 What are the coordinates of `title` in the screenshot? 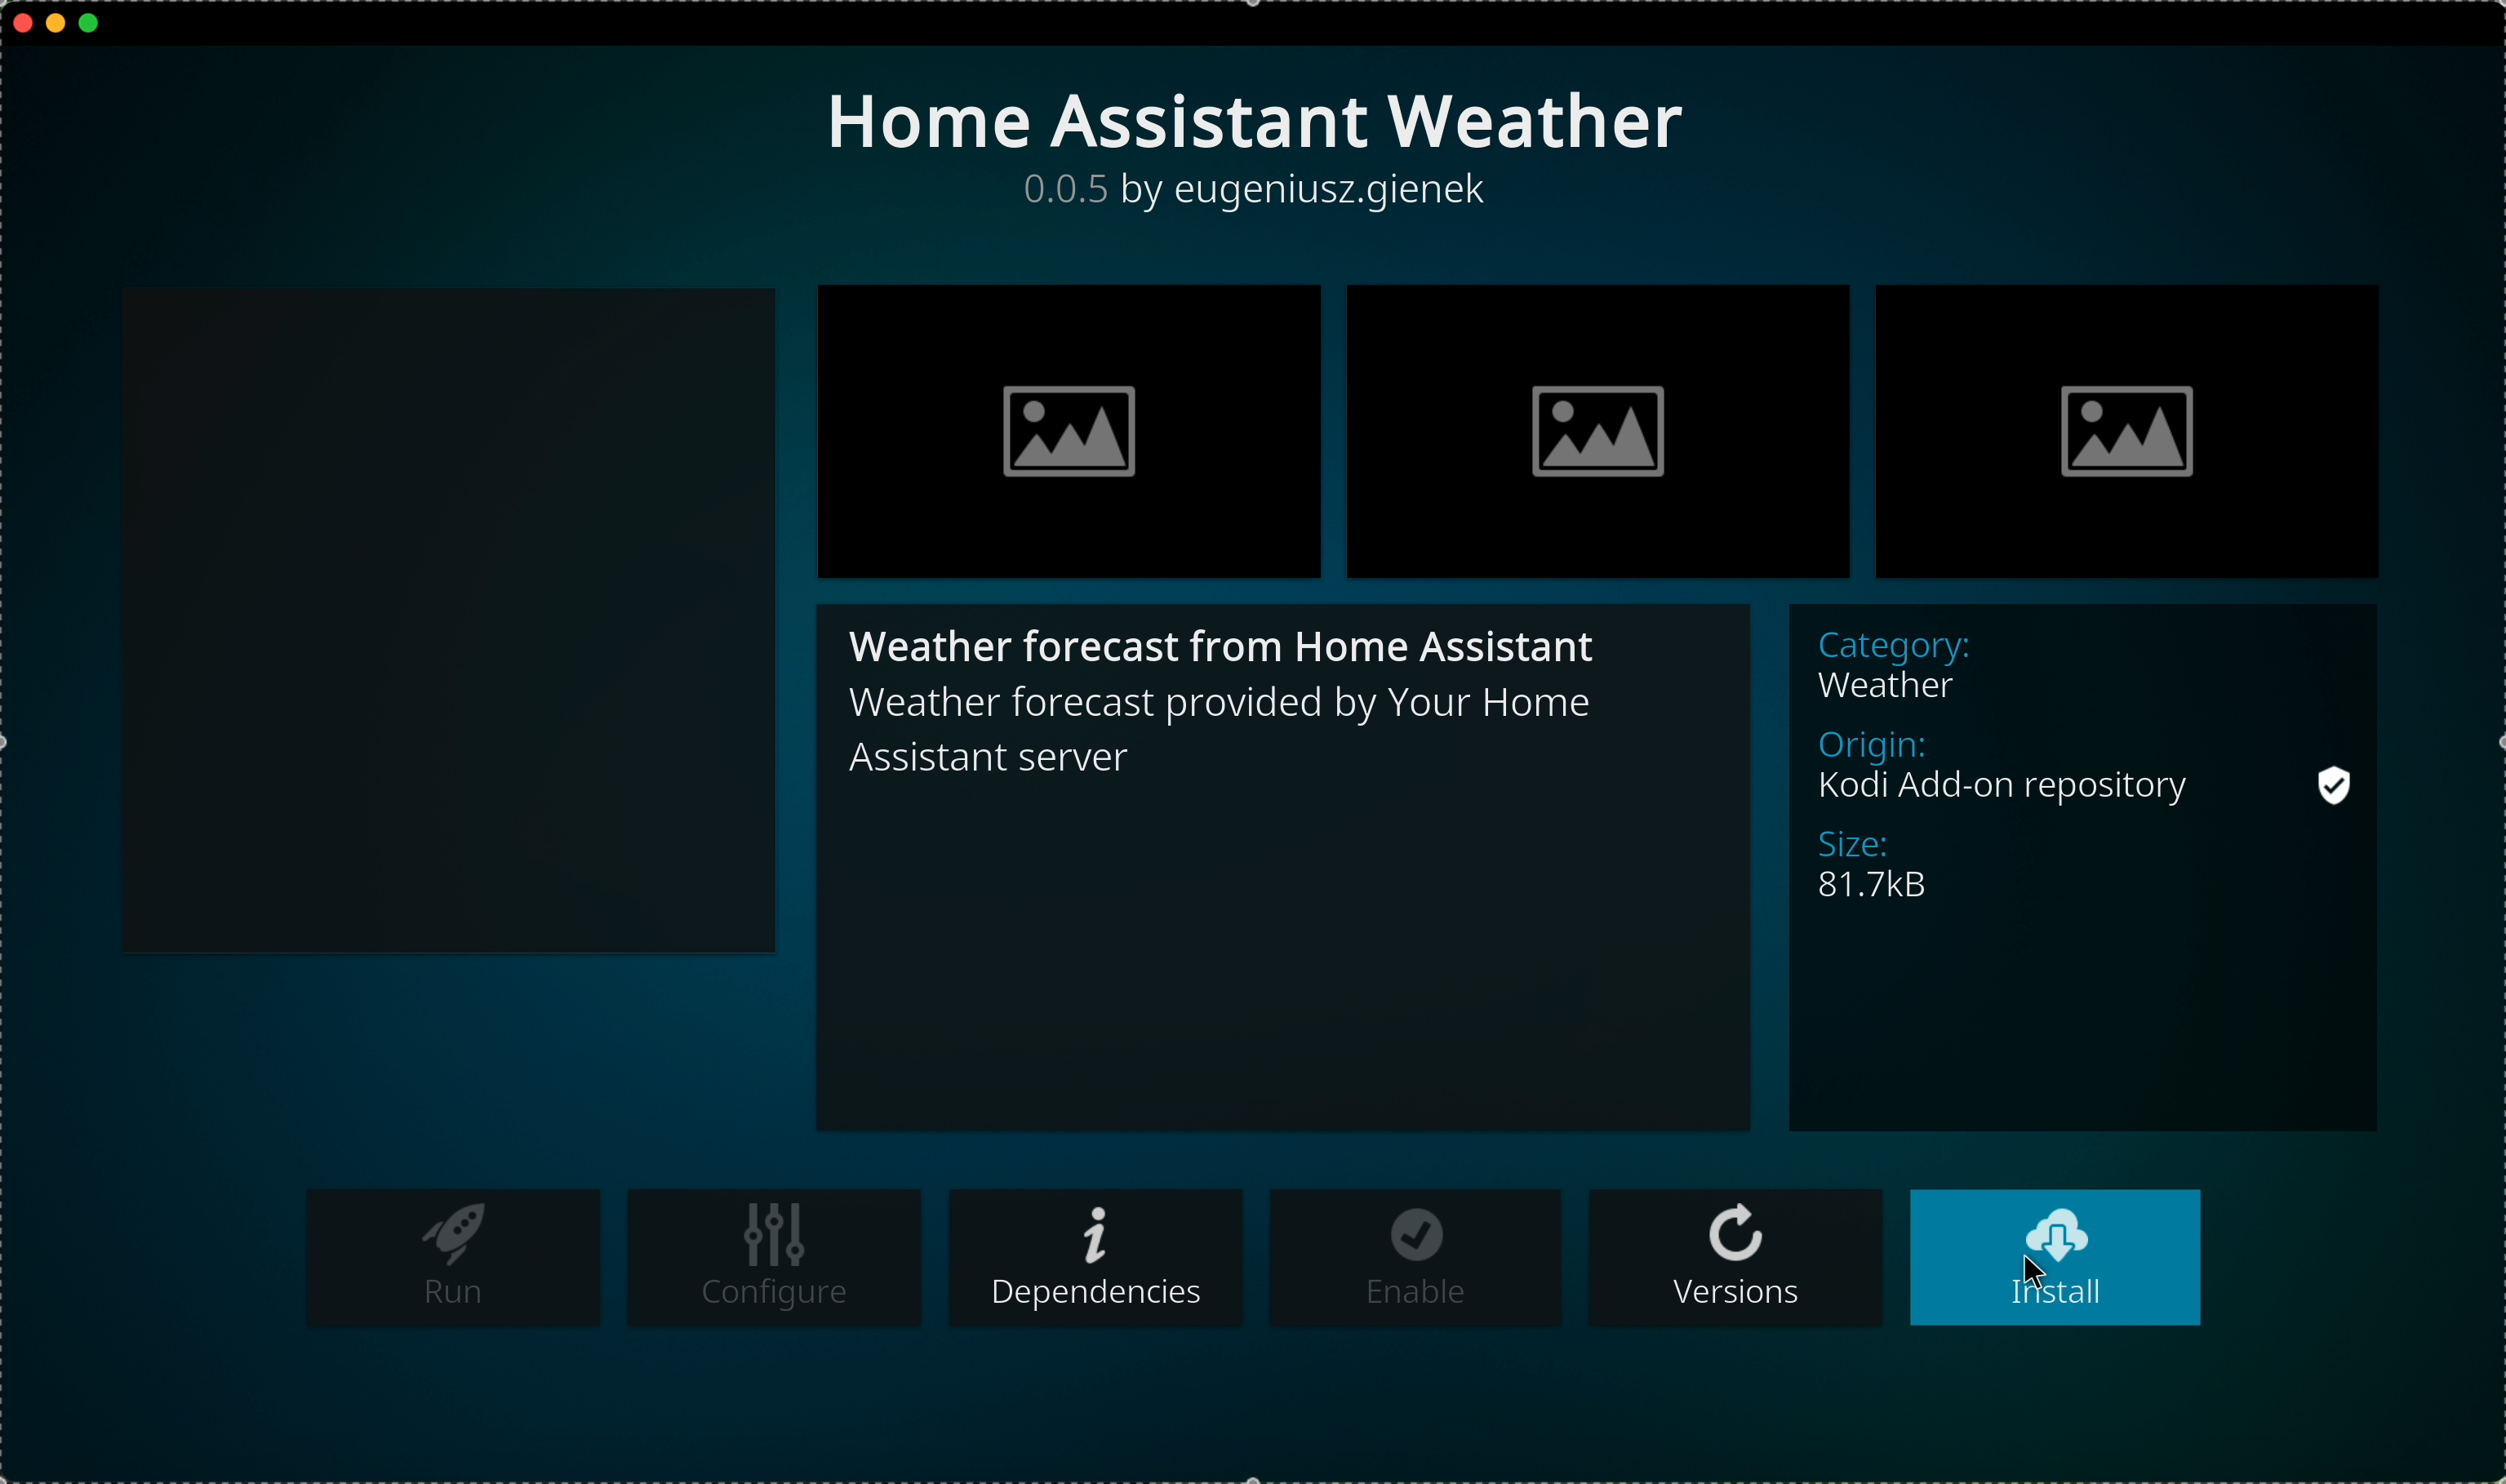 It's located at (1256, 121).